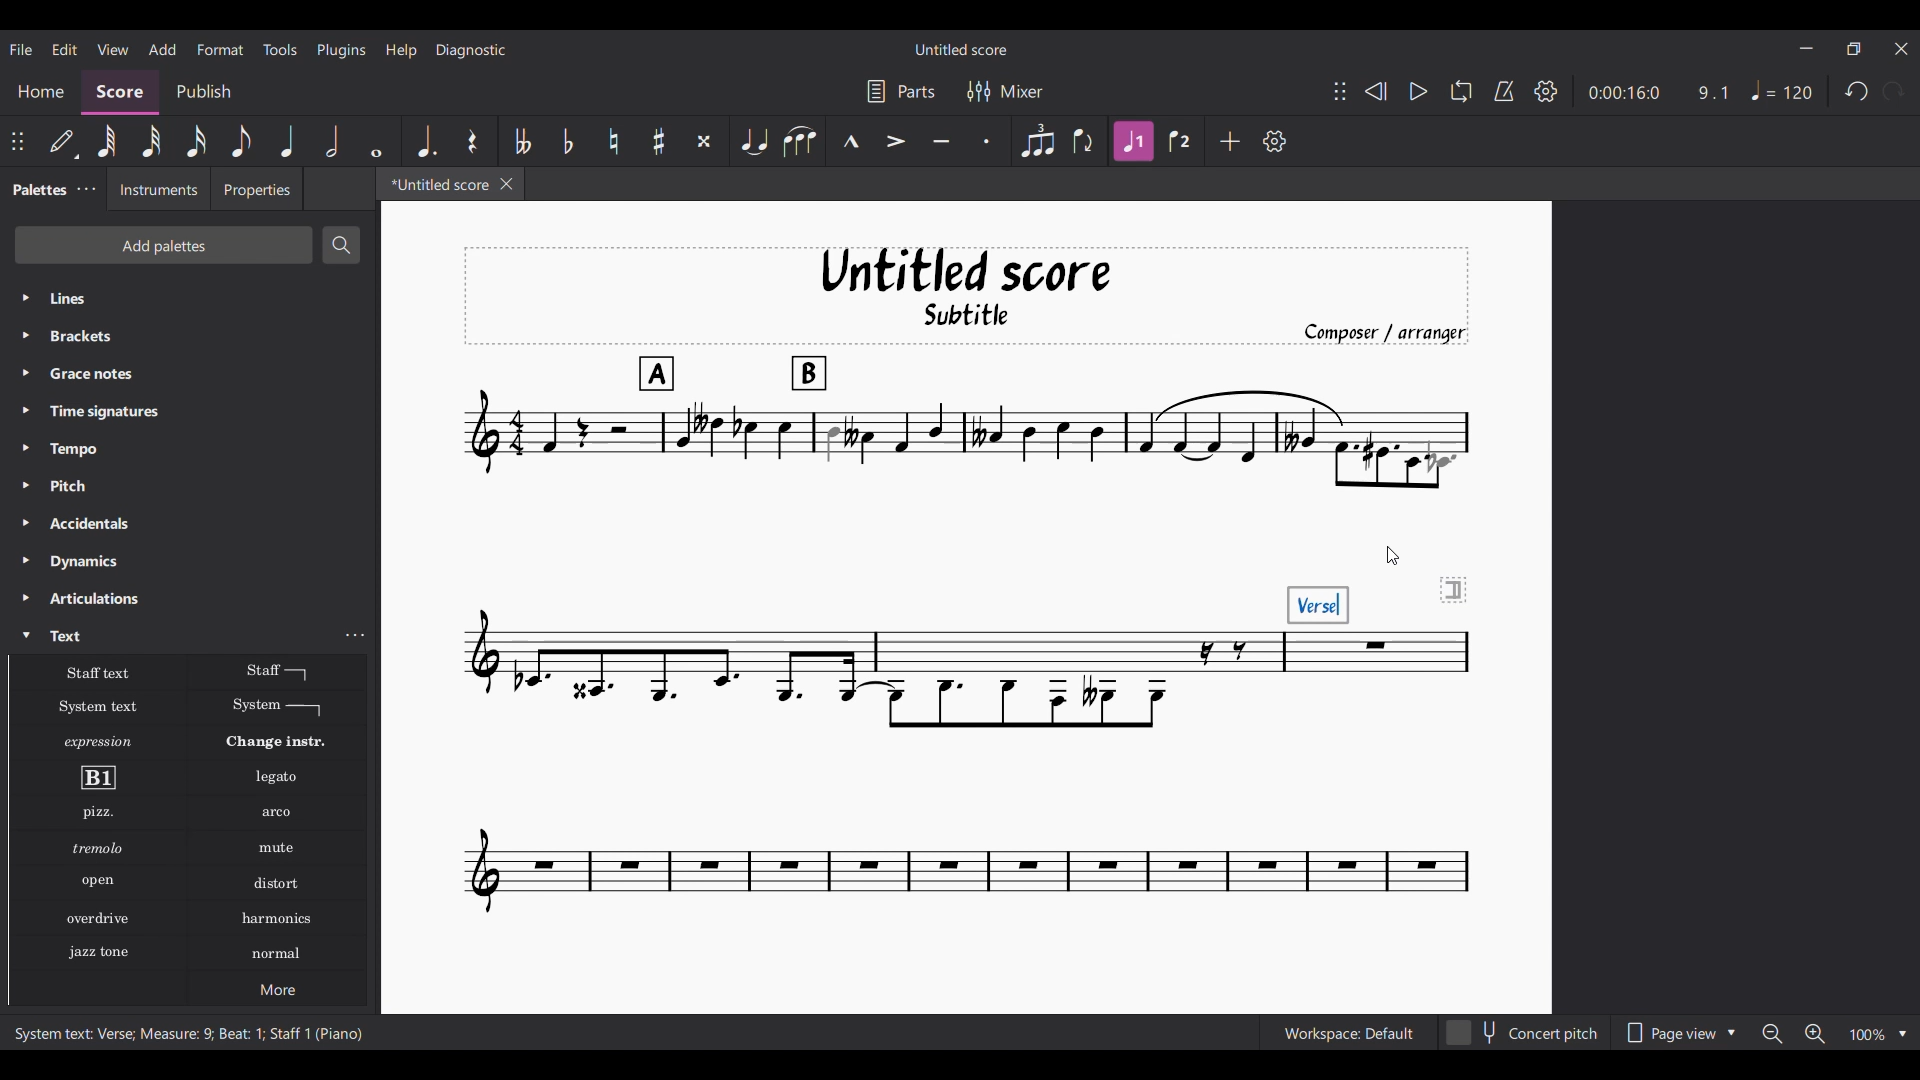  I want to click on Lines, so click(190, 298).